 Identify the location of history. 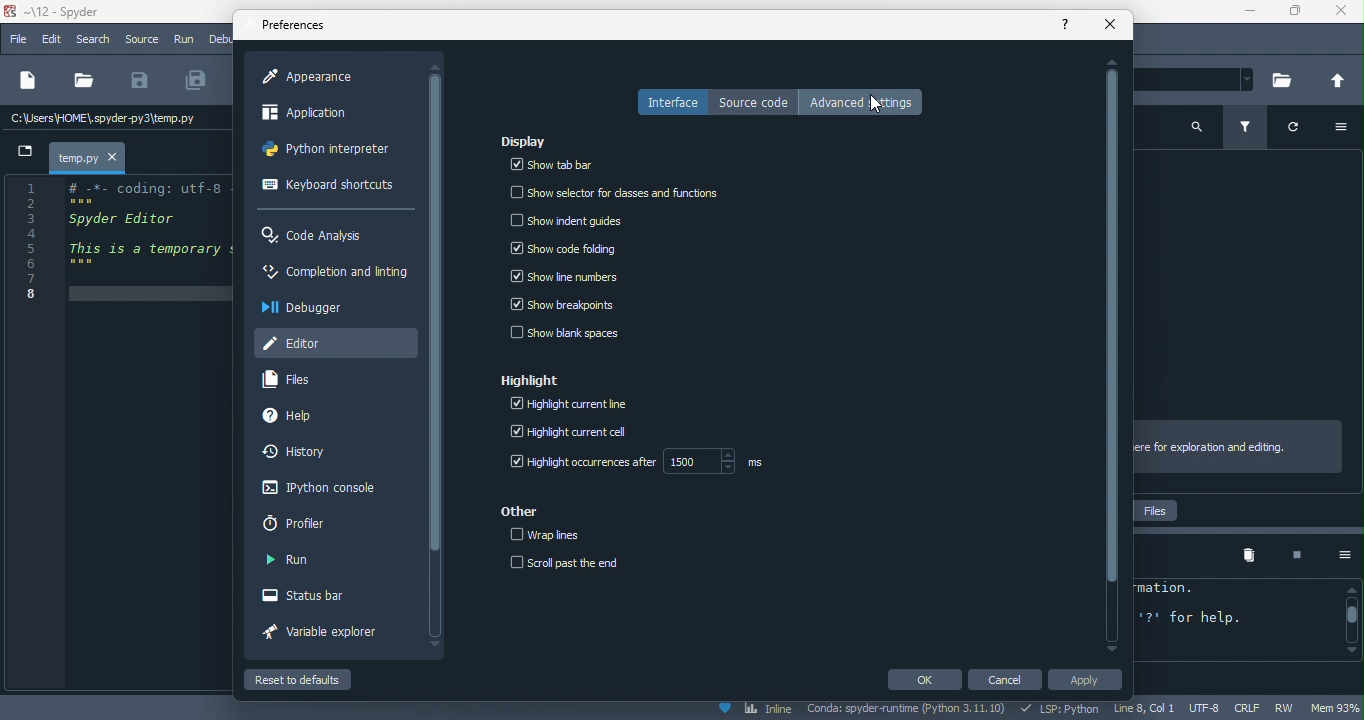
(301, 453).